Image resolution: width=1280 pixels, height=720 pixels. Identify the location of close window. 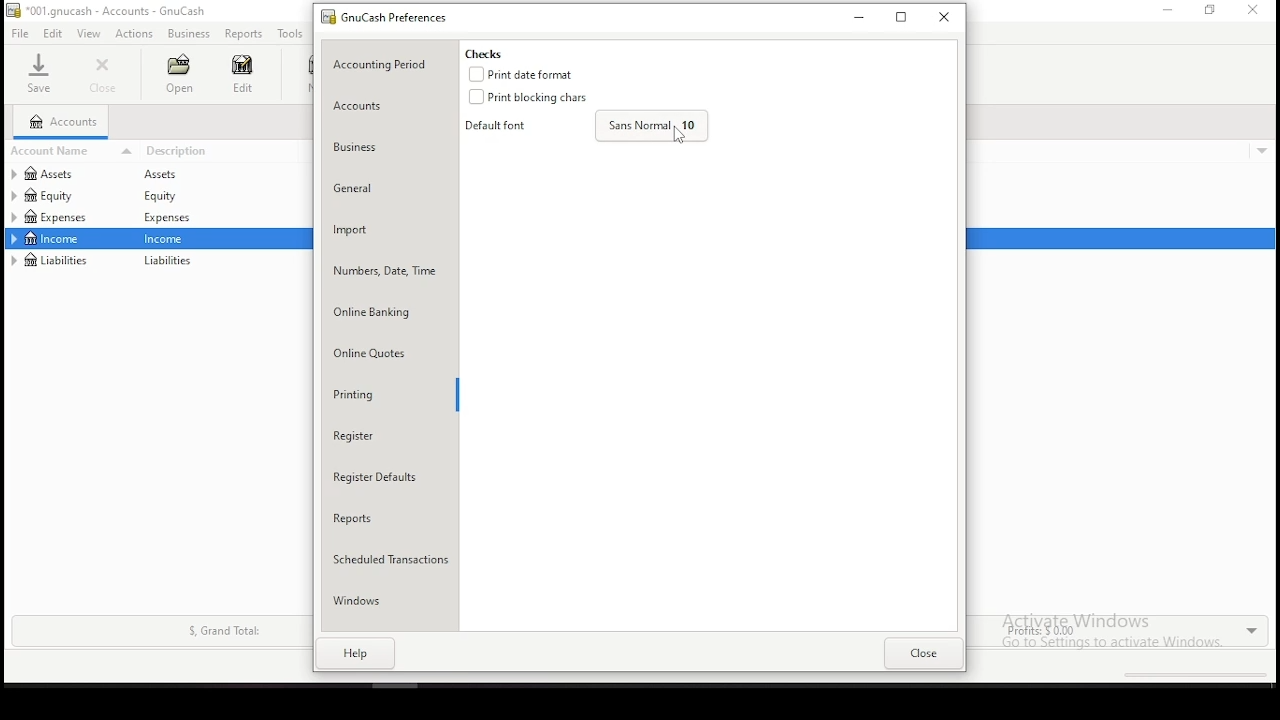
(1254, 10).